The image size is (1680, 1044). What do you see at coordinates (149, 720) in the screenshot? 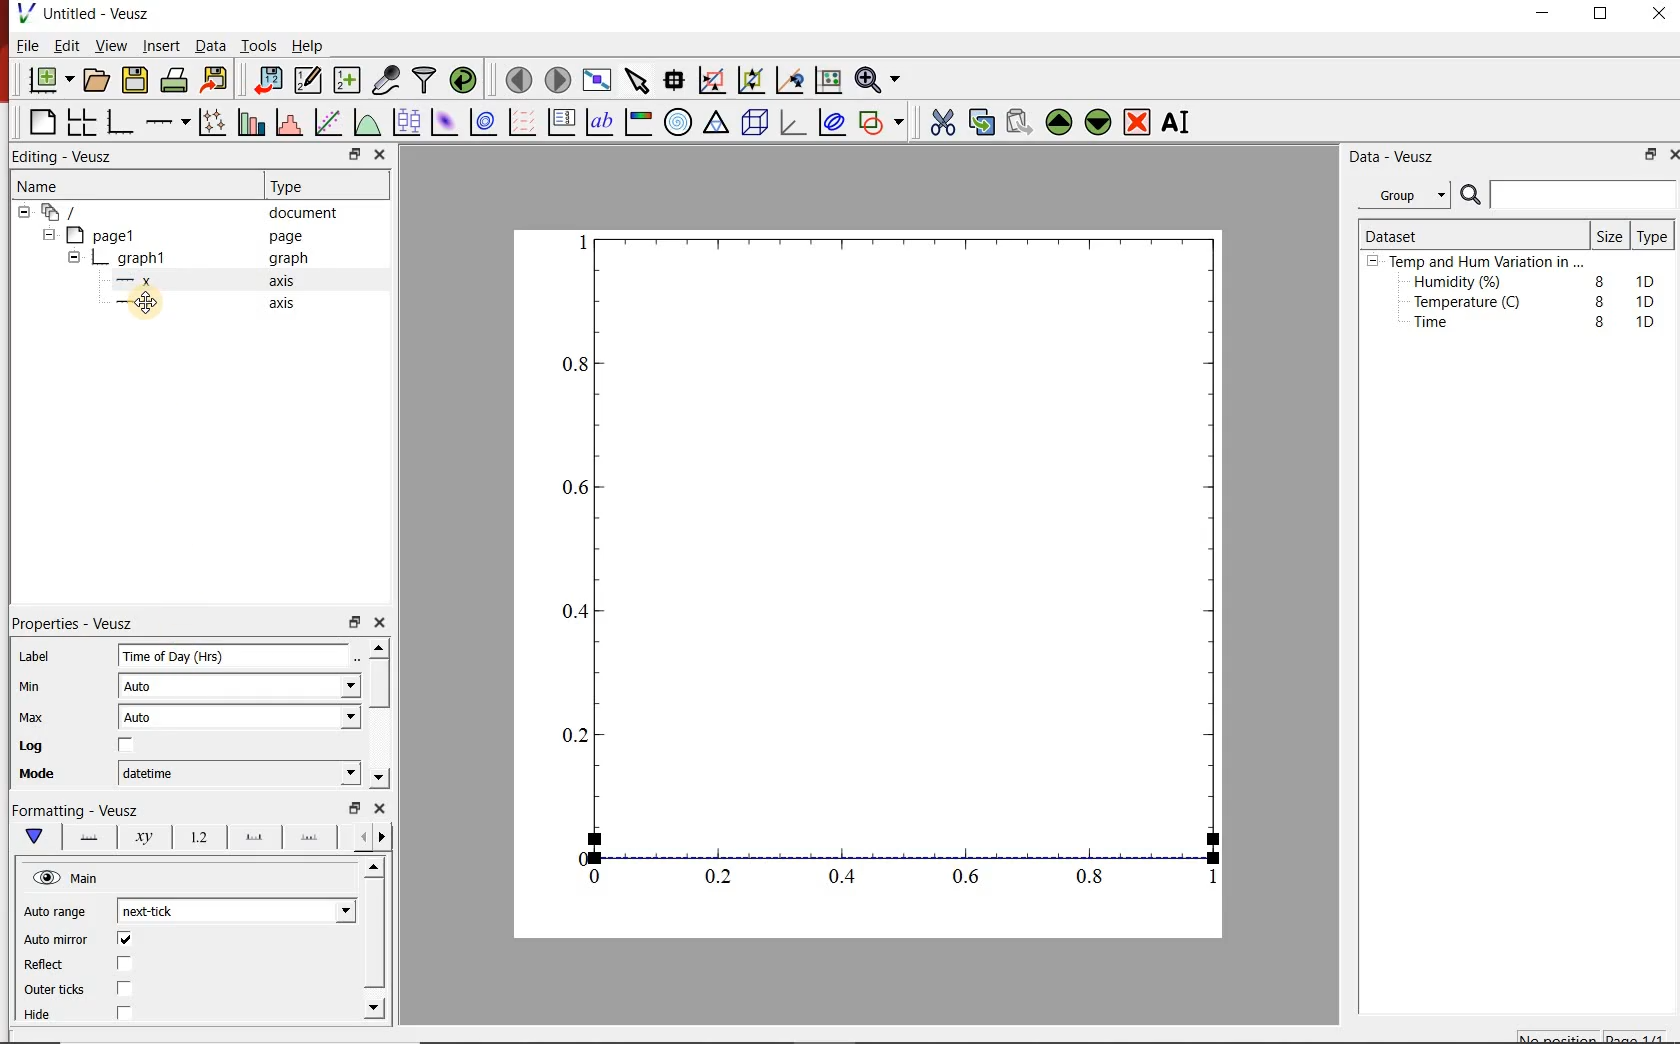
I see `Auto` at bounding box center [149, 720].